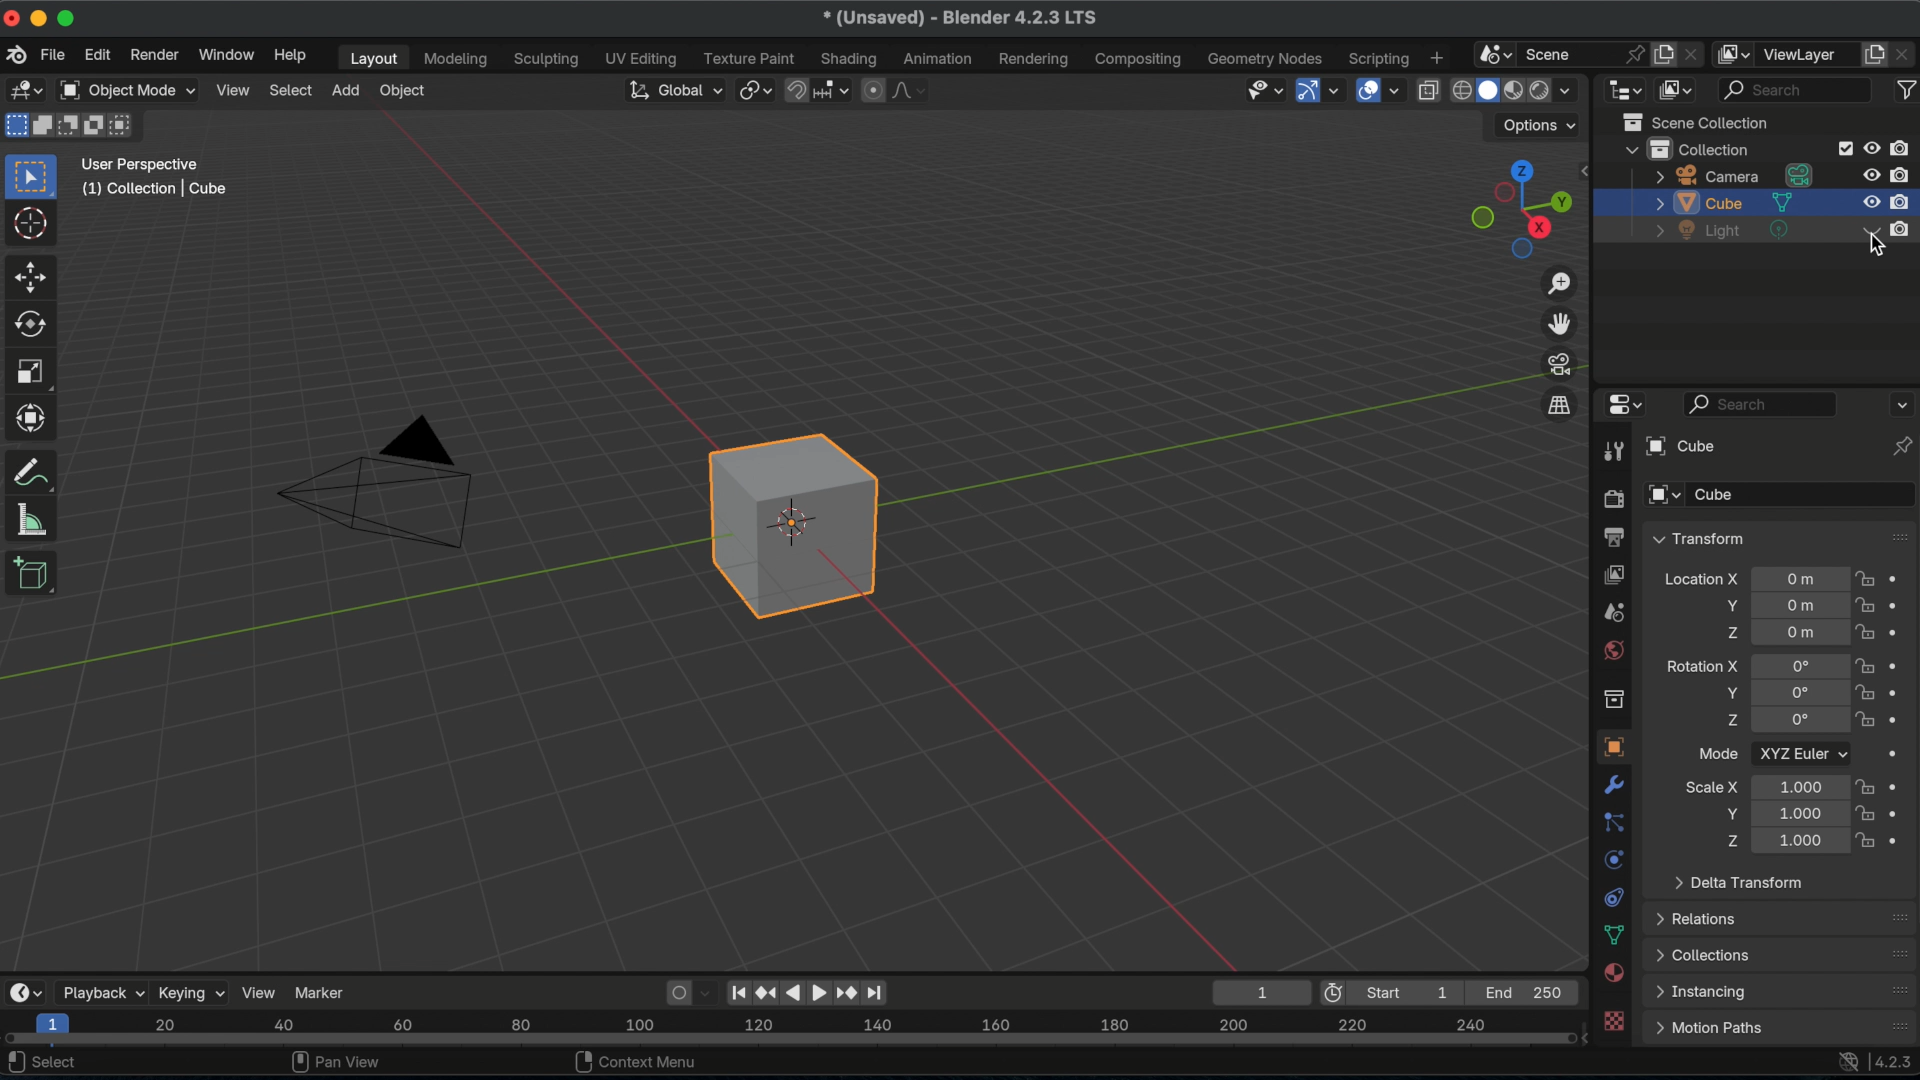 The height and width of the screenshot is (1080, 1920). I want to click on , so click(28, 370).